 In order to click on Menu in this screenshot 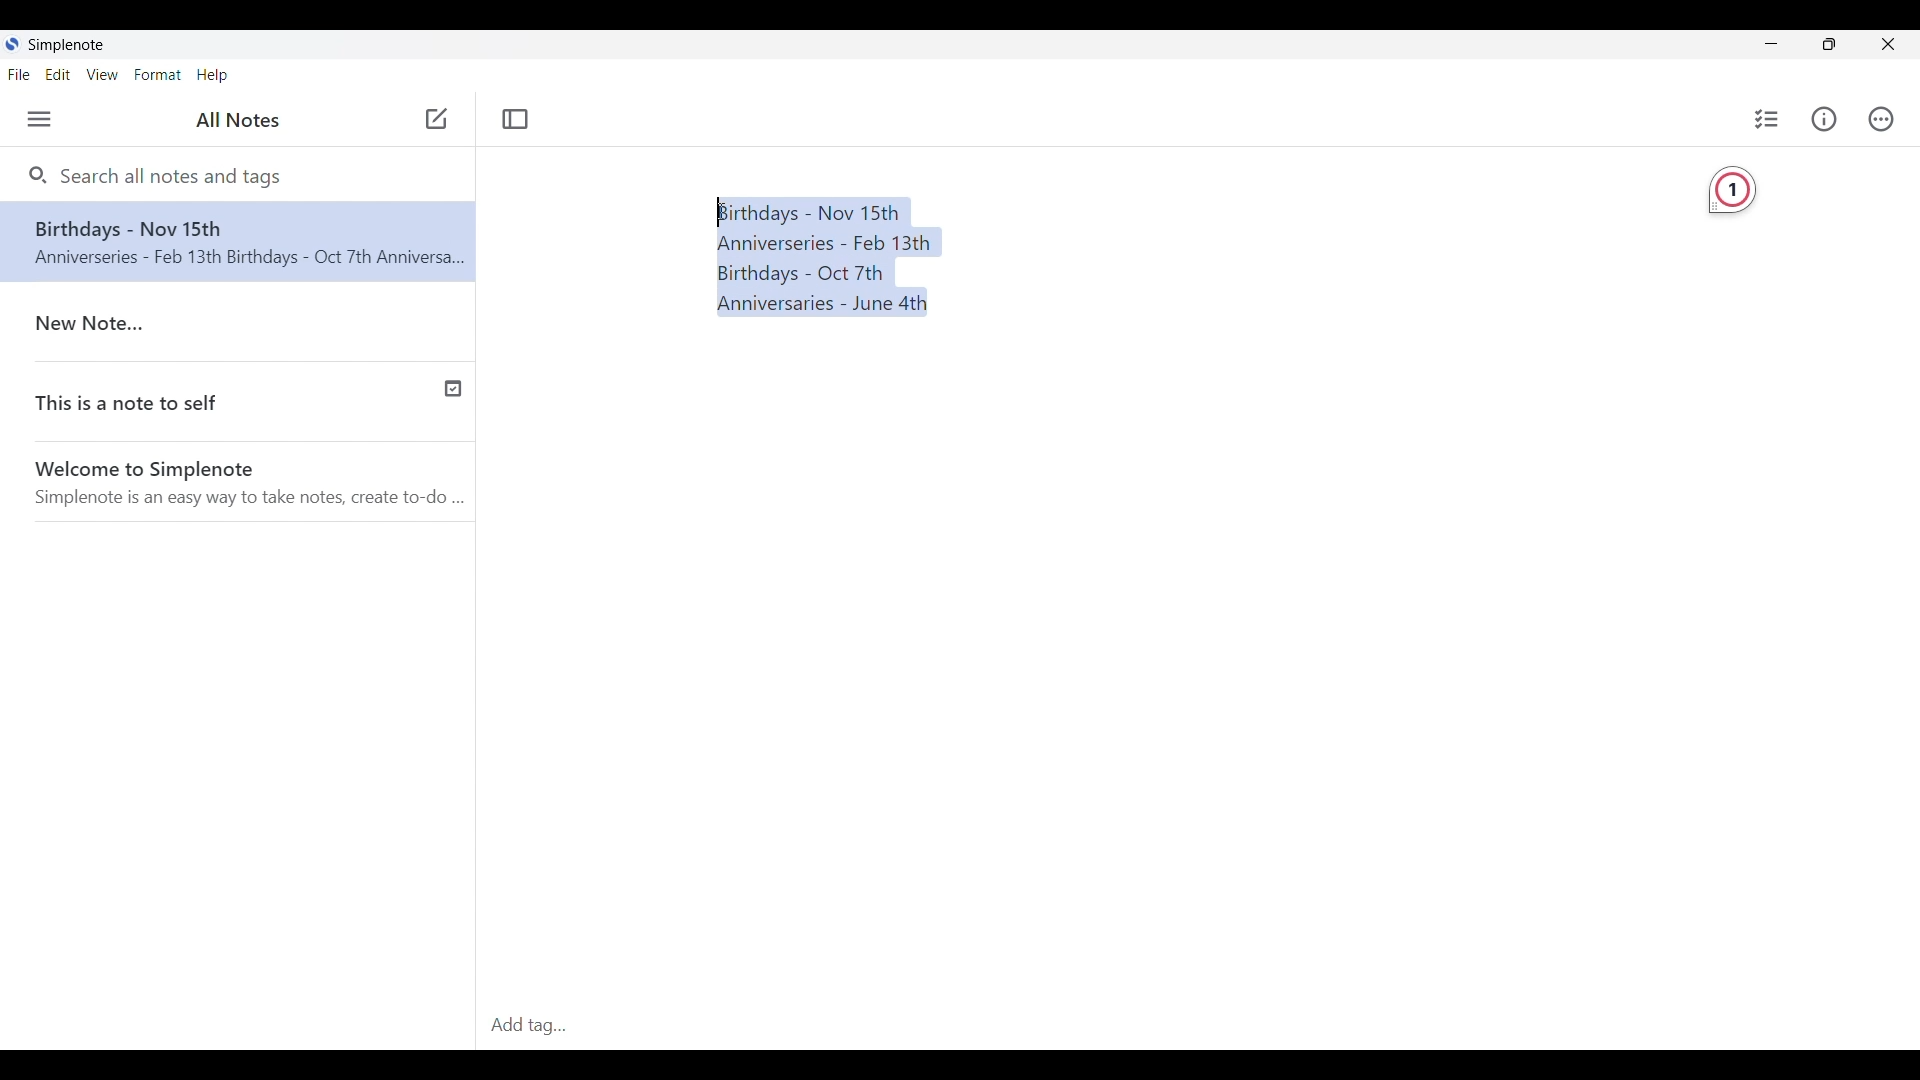, I will do `click(39, 119)`.